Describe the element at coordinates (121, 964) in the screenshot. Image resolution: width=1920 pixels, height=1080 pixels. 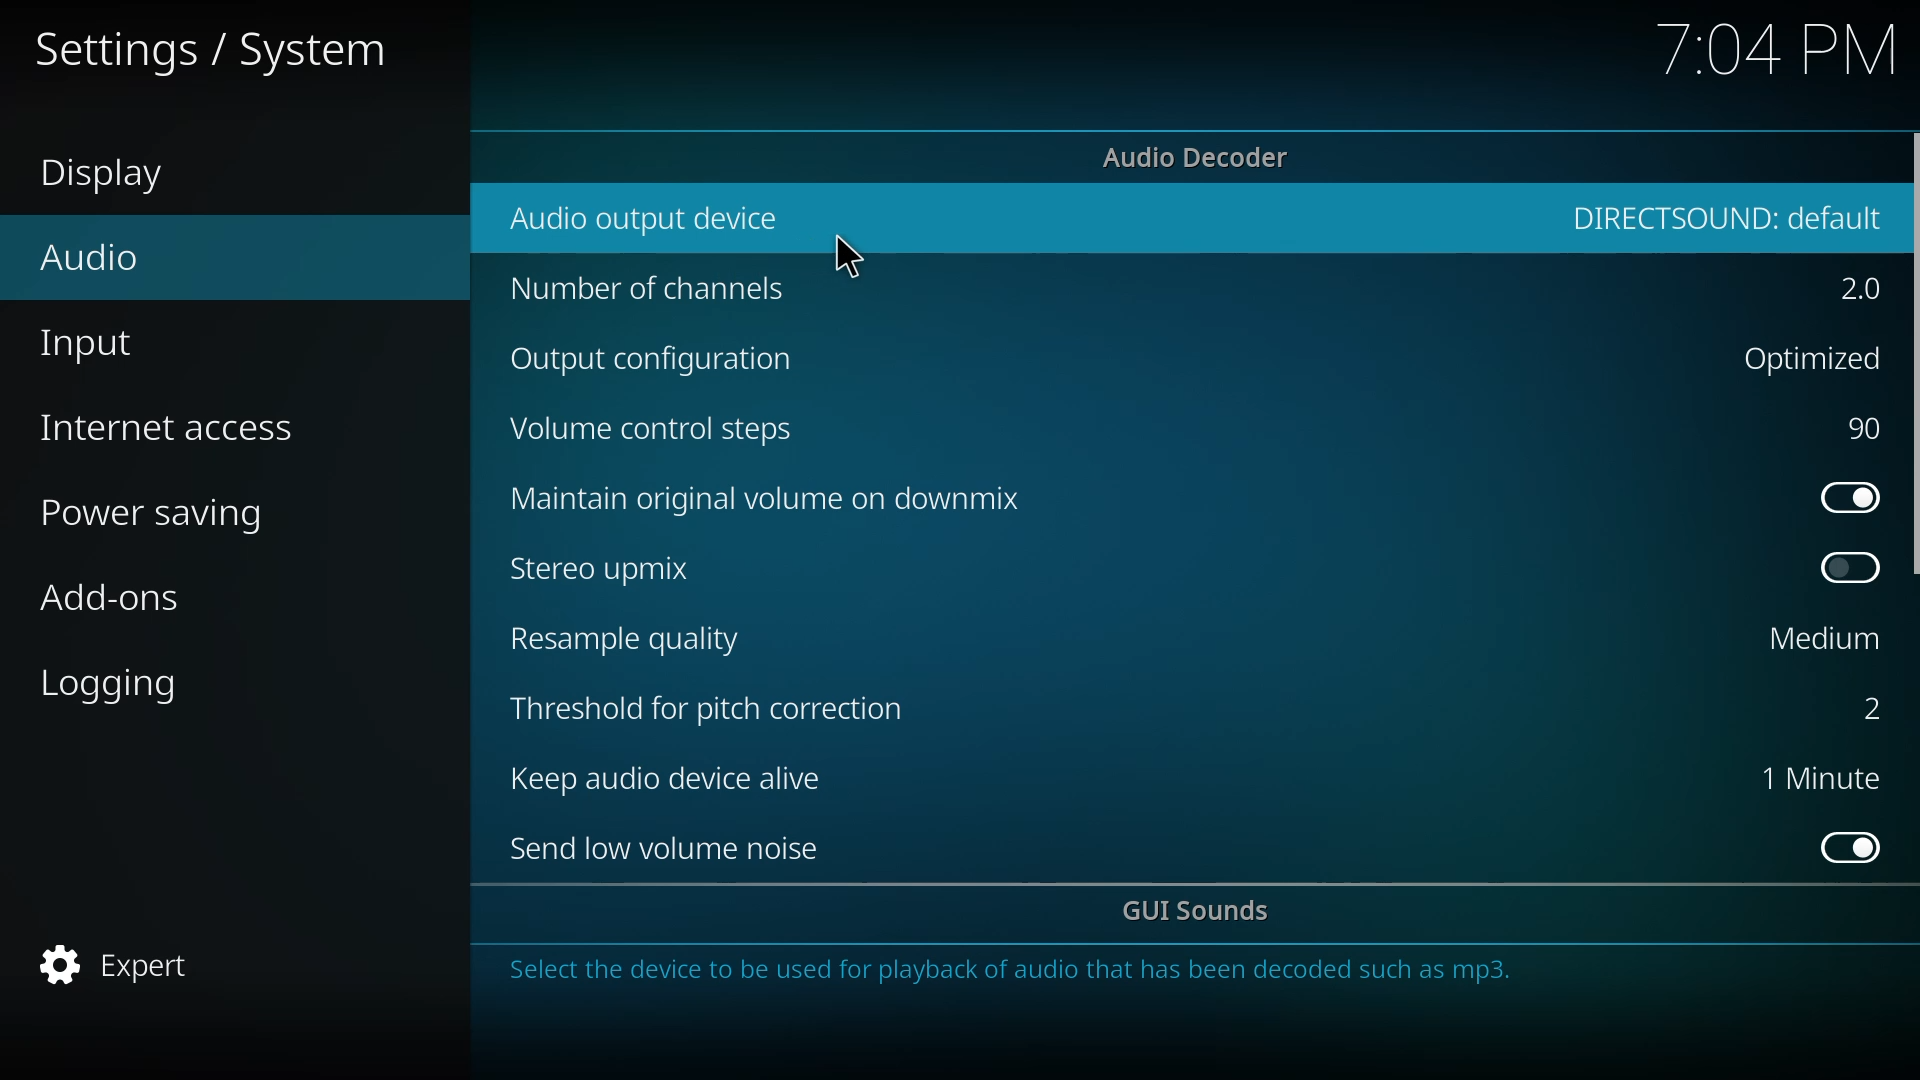
I see `expert` at that location.